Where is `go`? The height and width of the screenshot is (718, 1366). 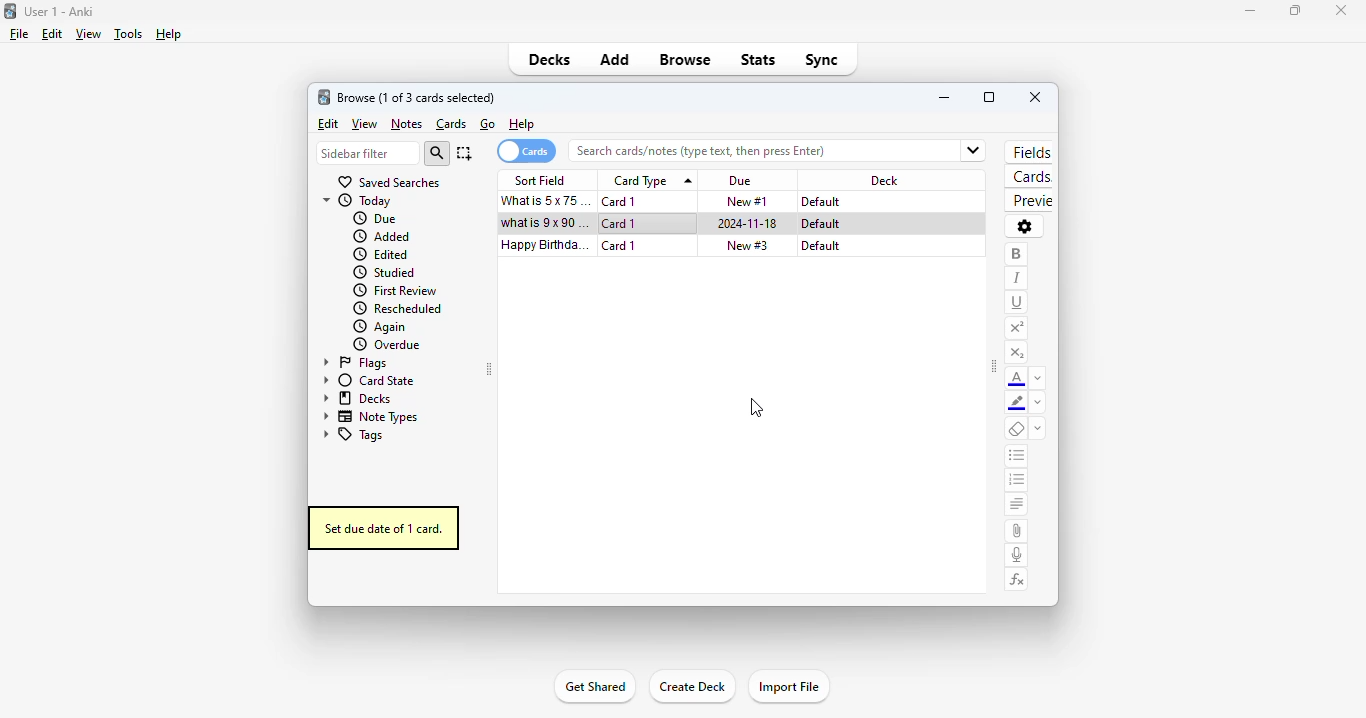
go is located at coordinates (488, 124).